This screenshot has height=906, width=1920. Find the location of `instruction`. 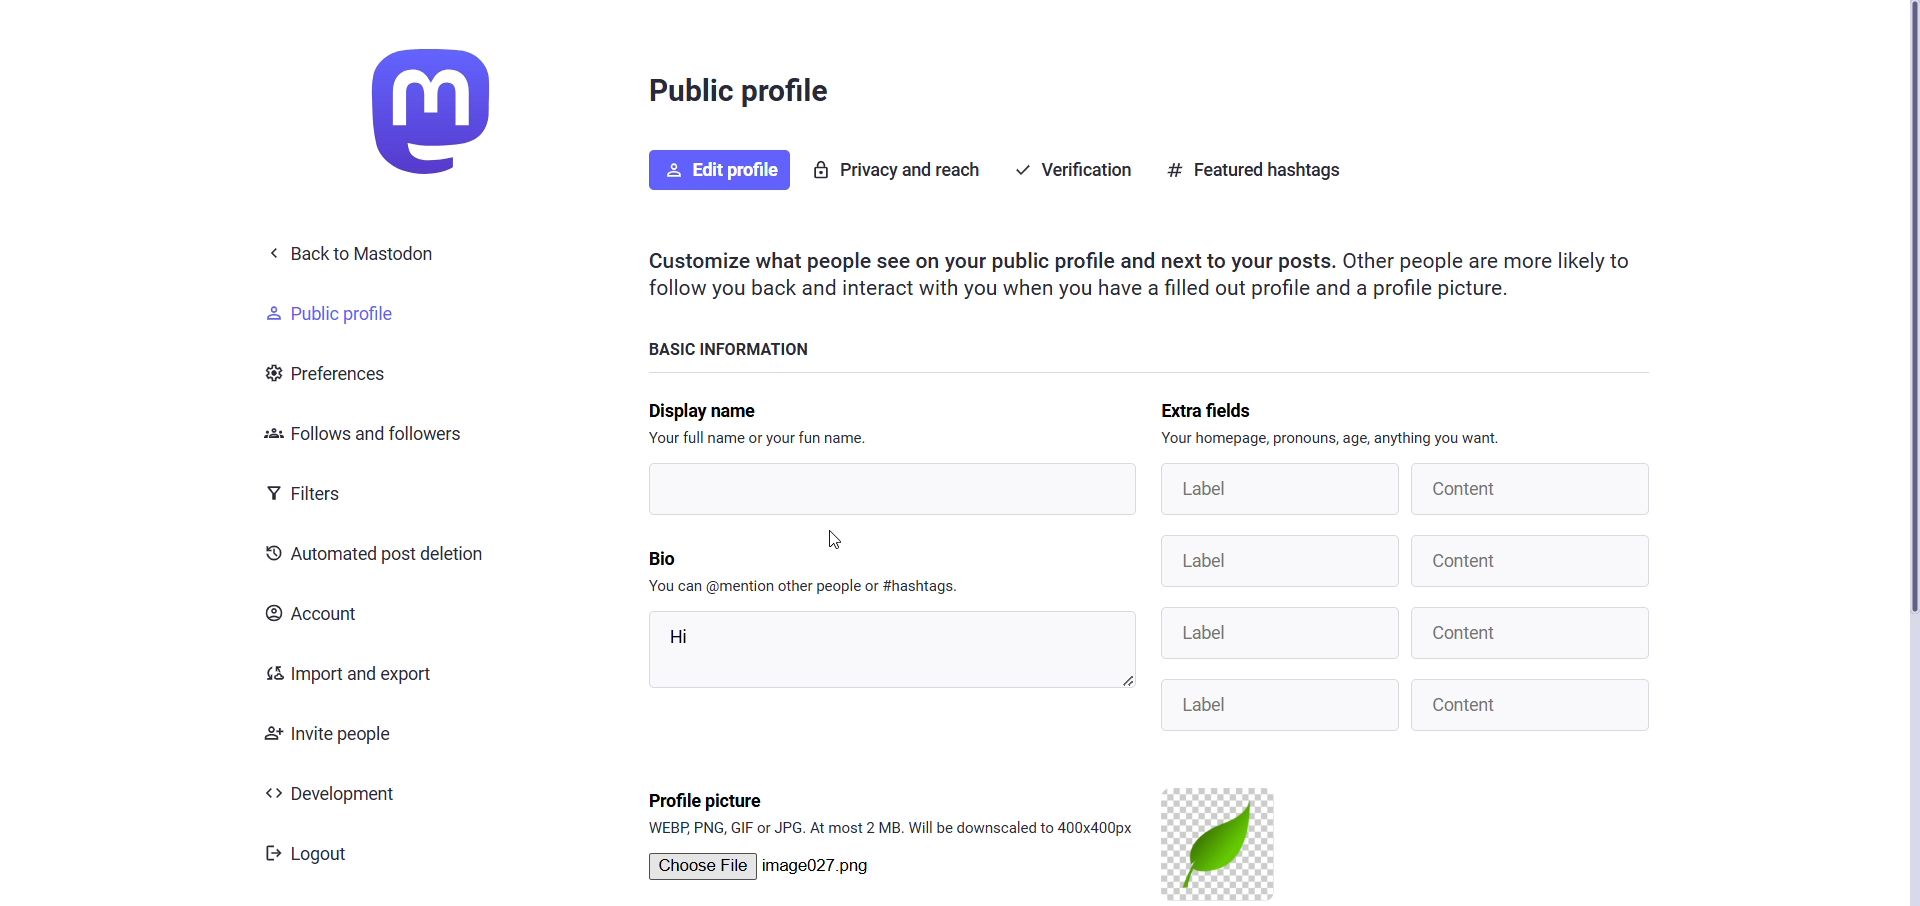

instruction is located at coordinates (803, 588).